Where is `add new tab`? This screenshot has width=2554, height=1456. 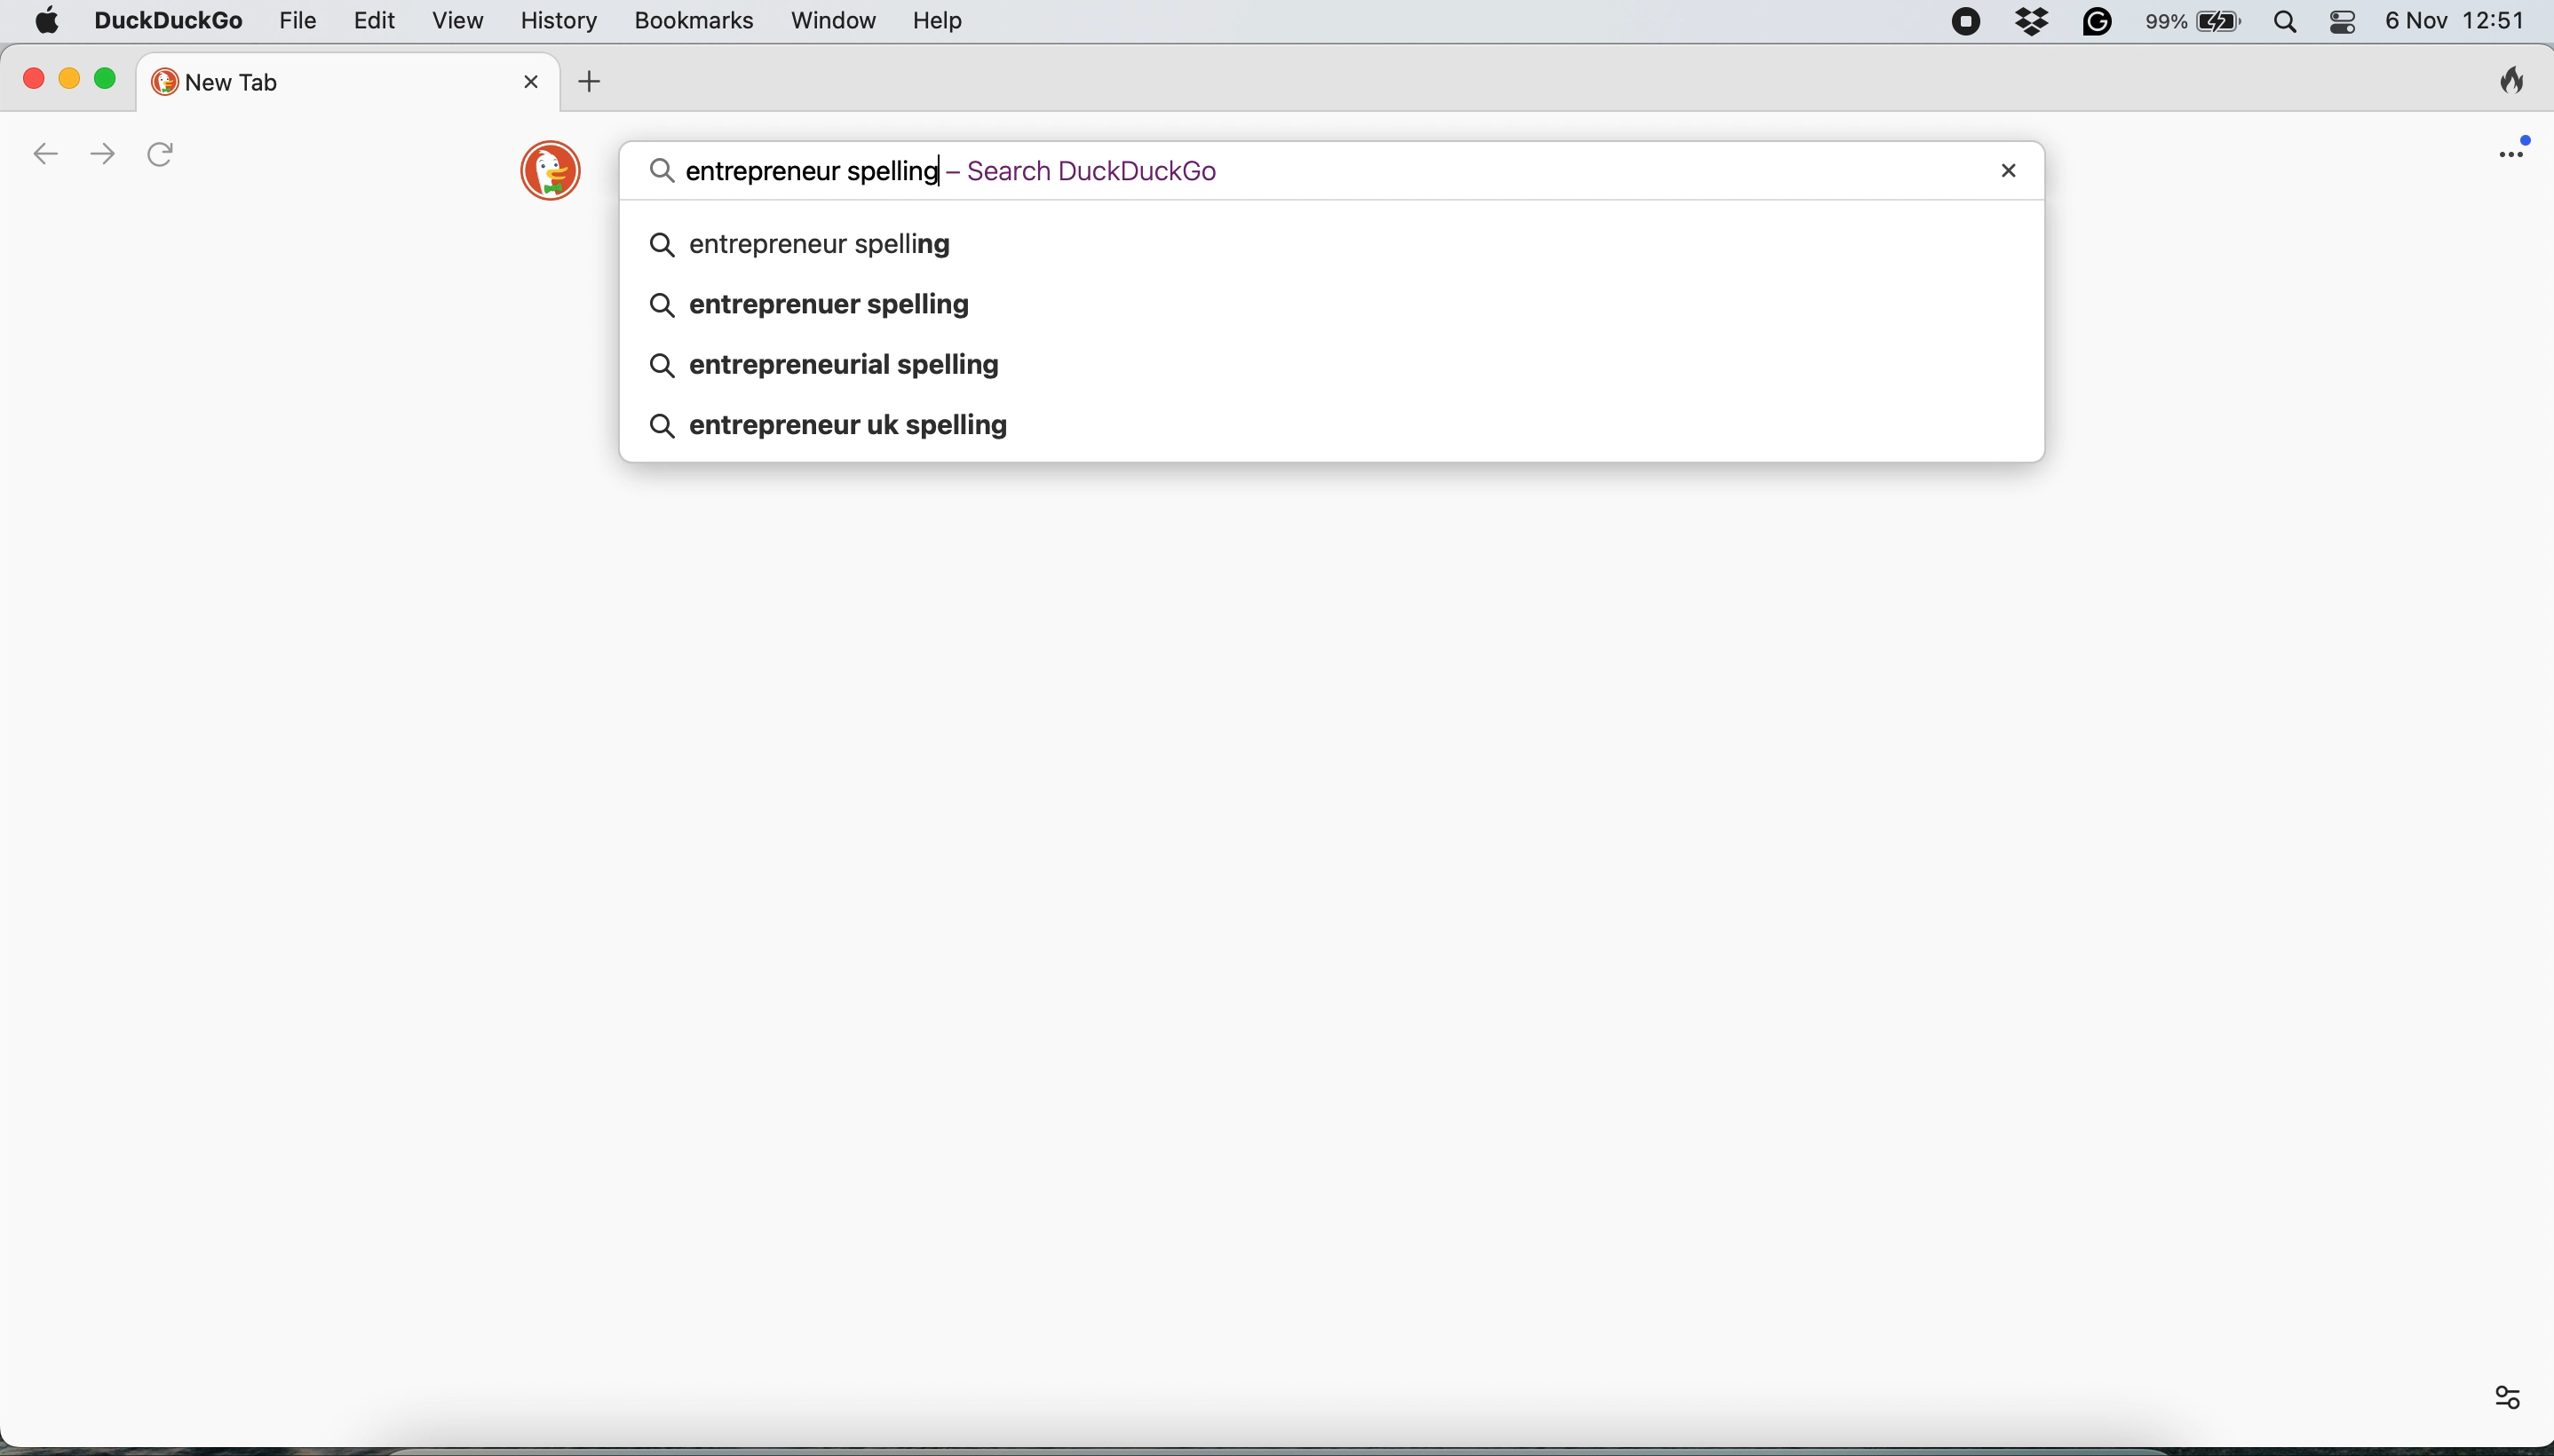
add new tab is located at coordinates (594, 80).